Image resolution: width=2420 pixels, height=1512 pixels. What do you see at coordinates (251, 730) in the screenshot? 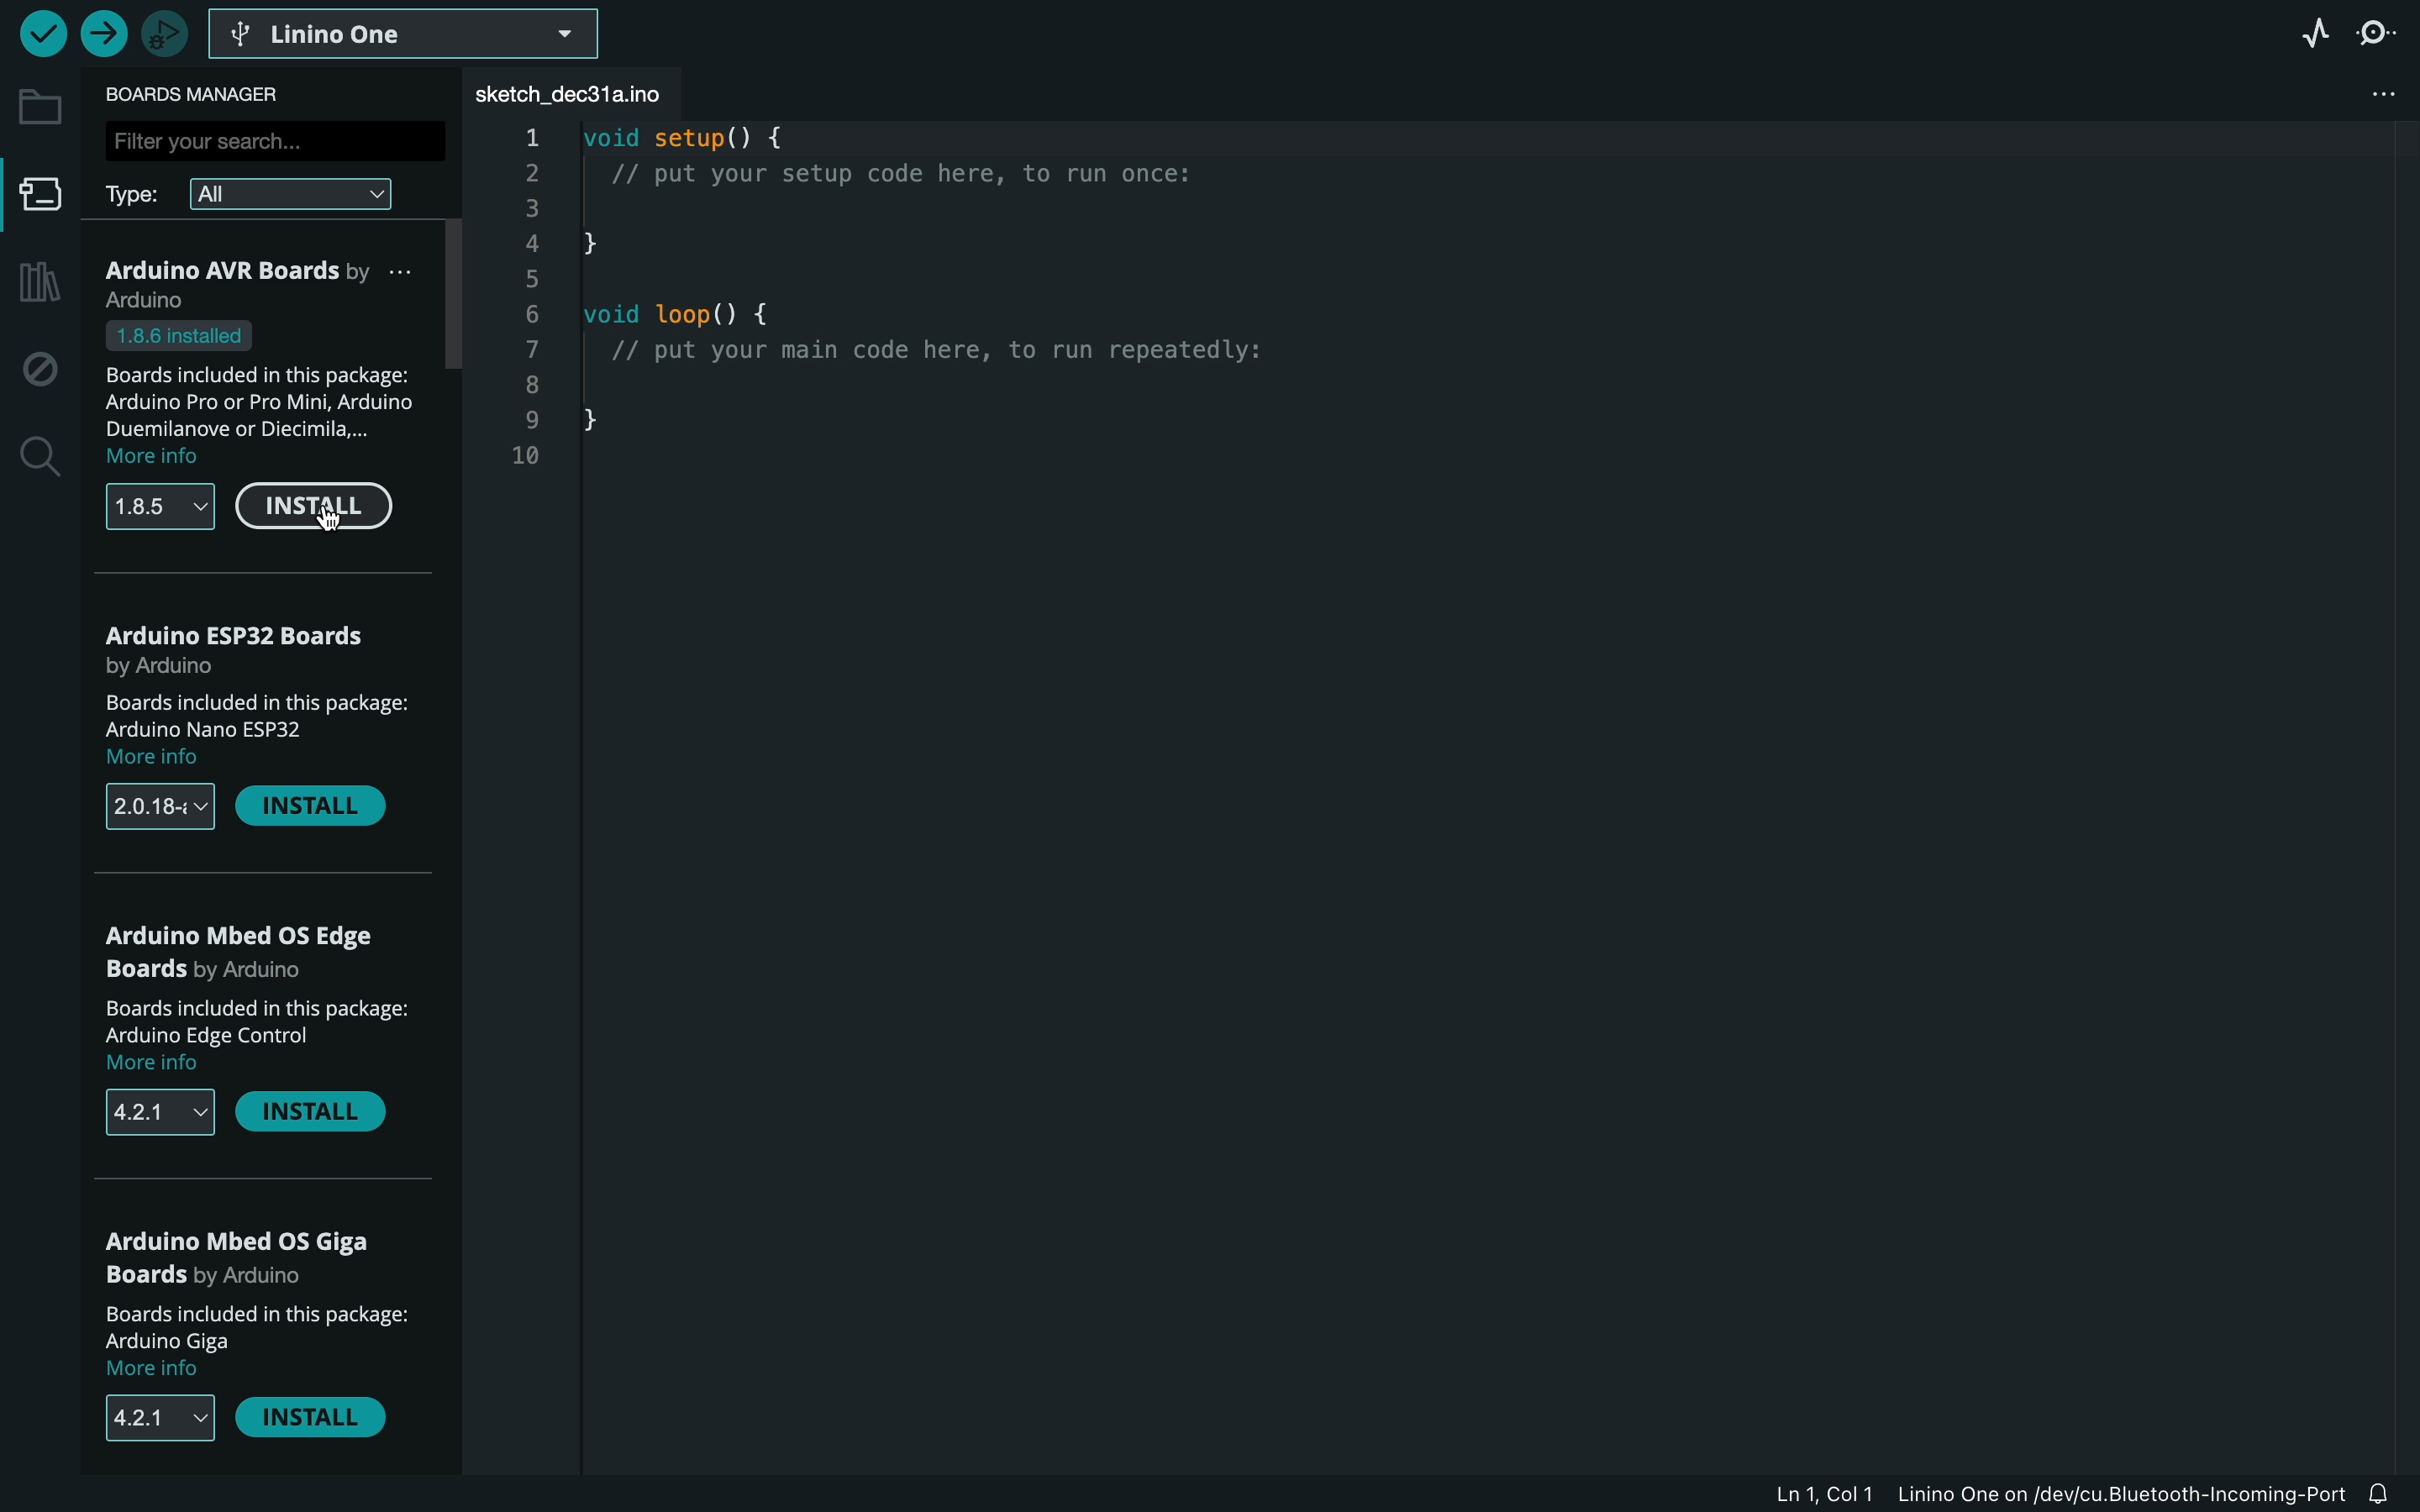
I see `description` at bounding box center [251, 730].